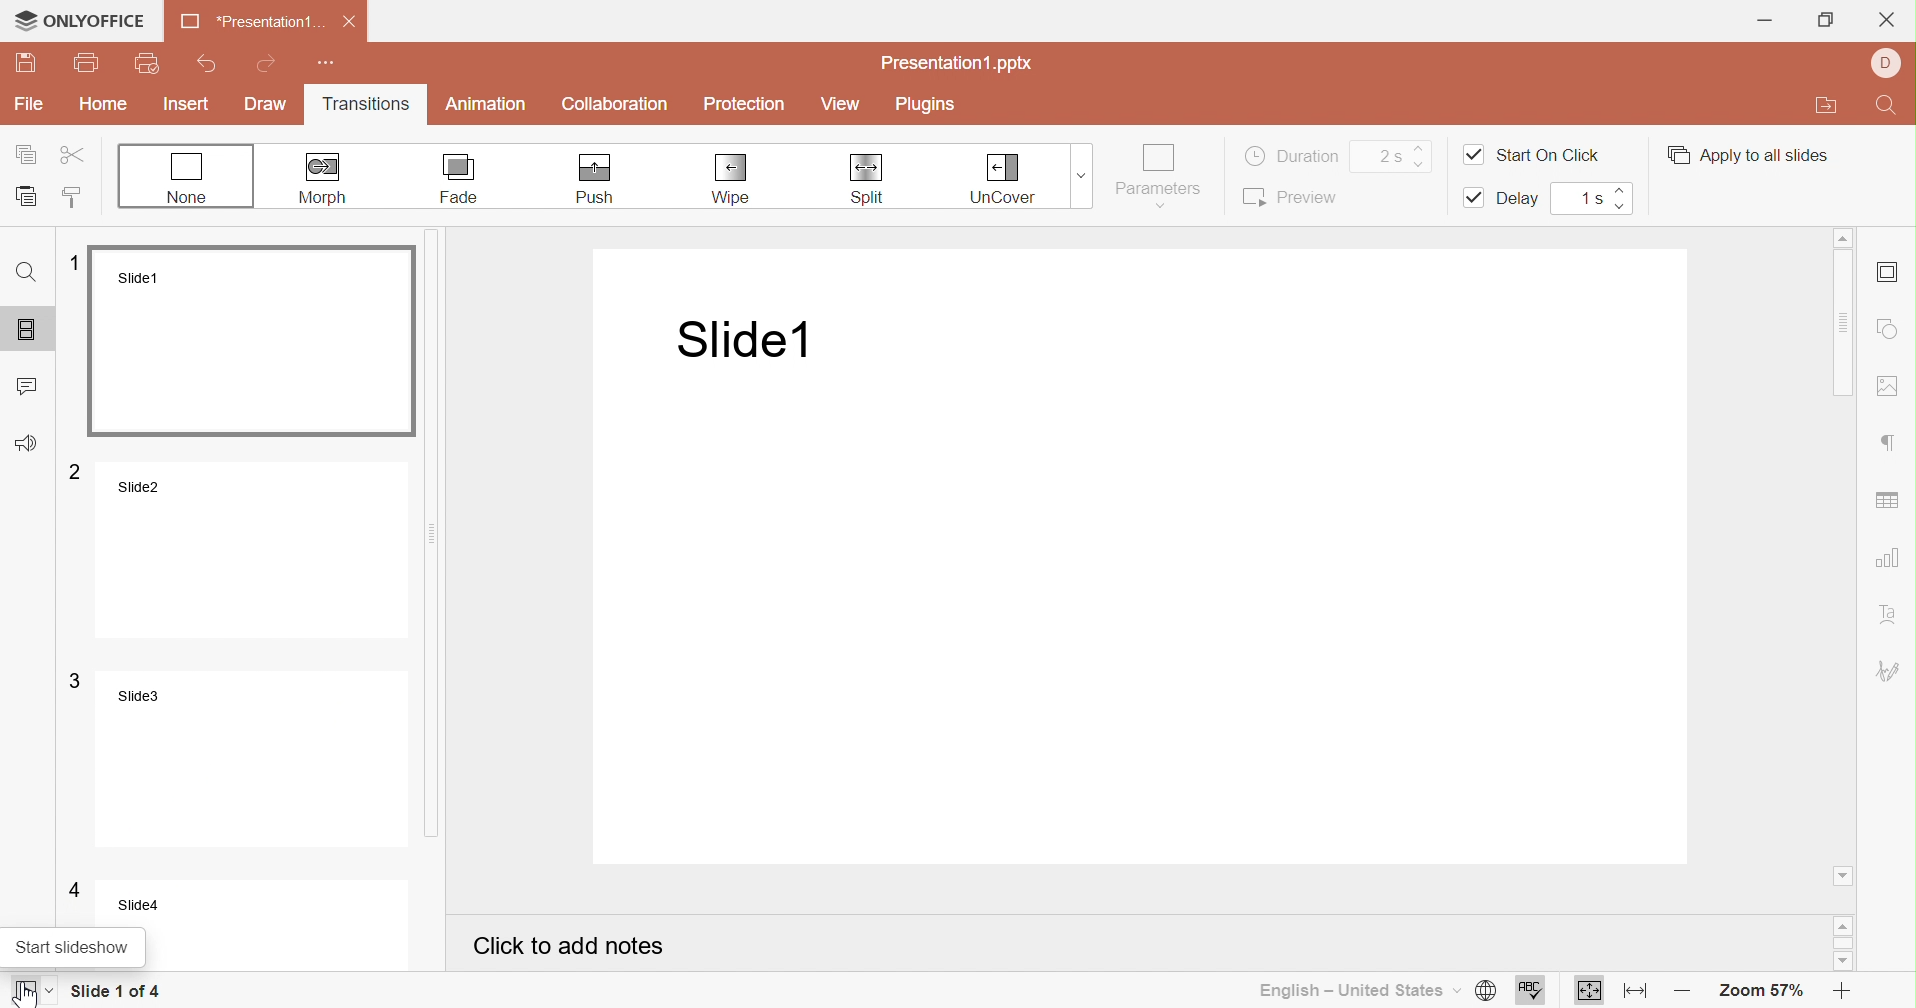  What do you see at coordinates (1002, 179) in the screenshot?
I see `Un-Cover` at bounding box center [1002, 179].